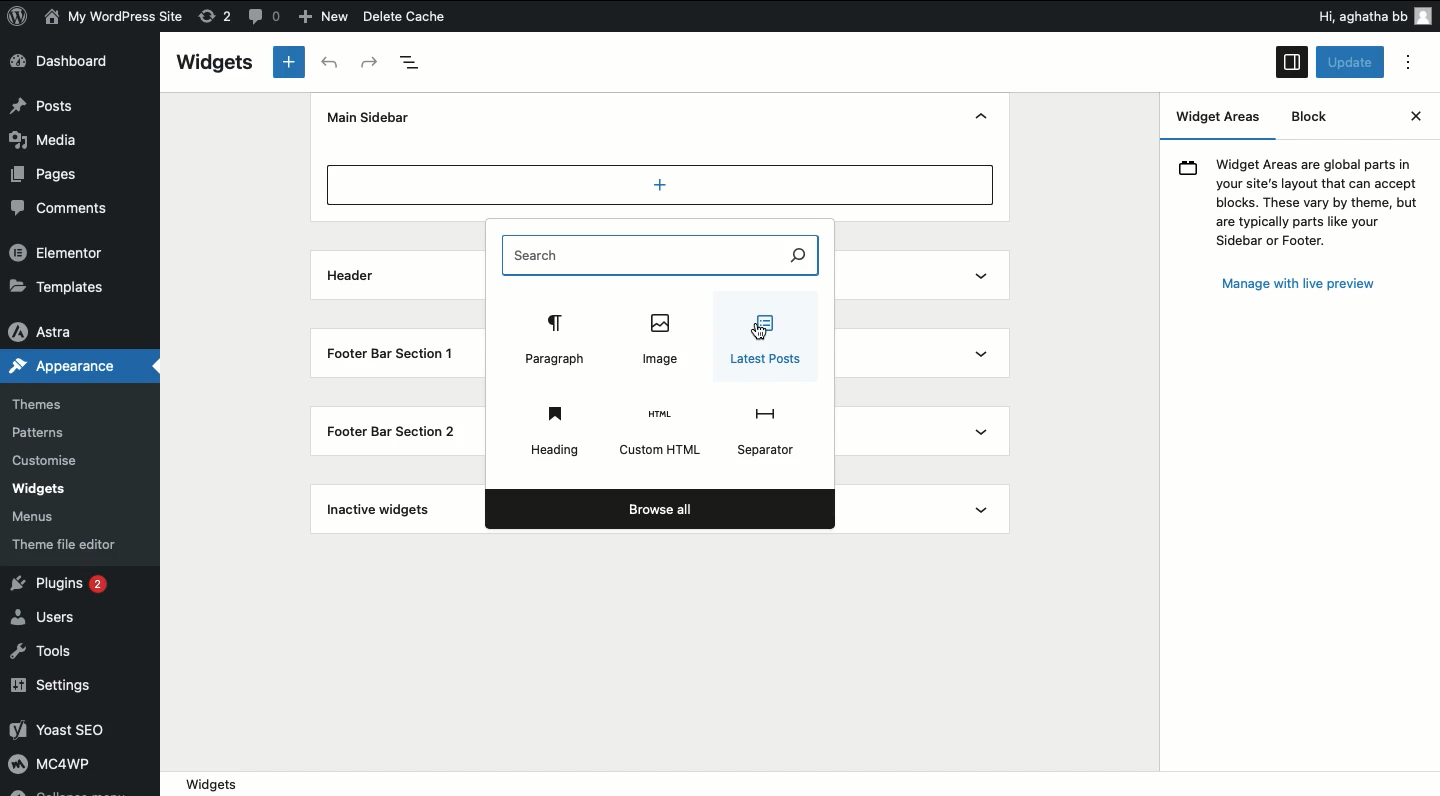 This screenshot has height=796, width=1440. What do you see at coordinates (290, 62) in the screenshot?
I see `New tab` at bounding box center [290, 62].